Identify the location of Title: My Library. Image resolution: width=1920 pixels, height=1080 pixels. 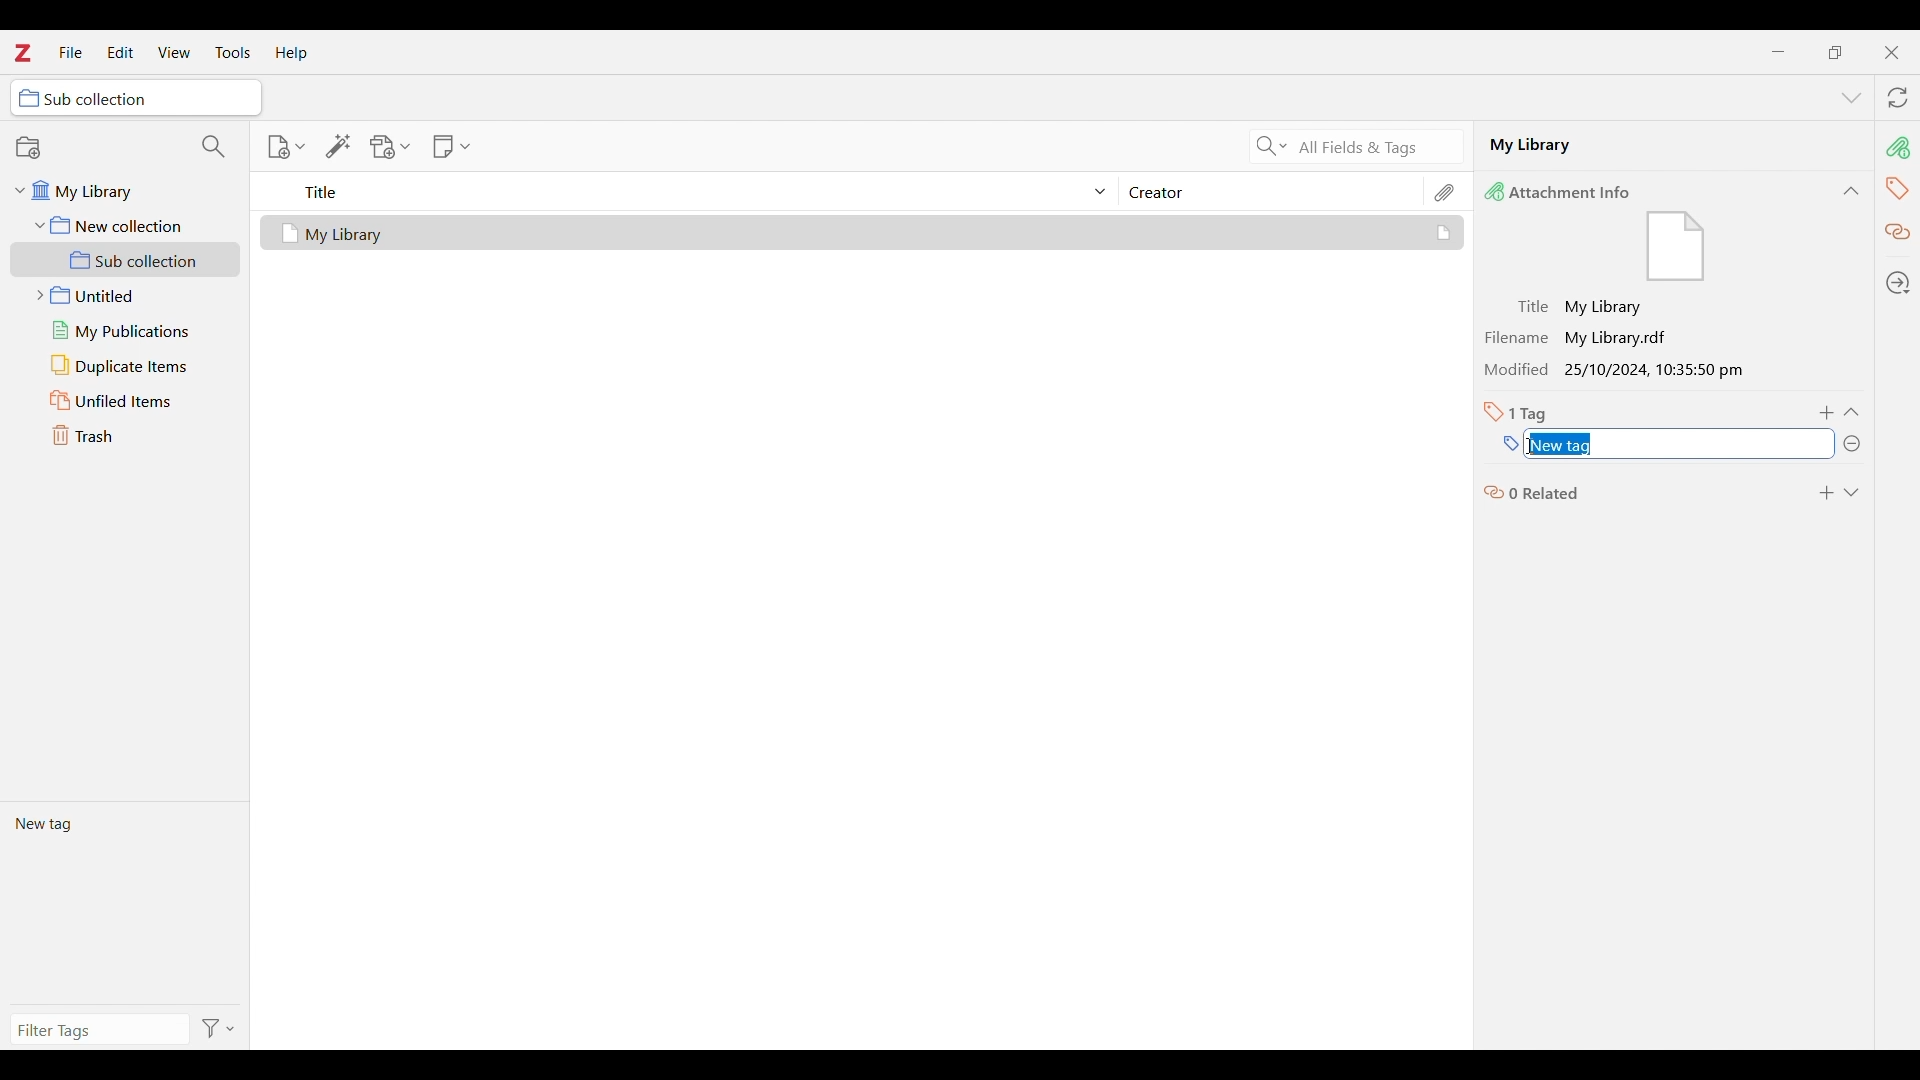
(1582, 307).